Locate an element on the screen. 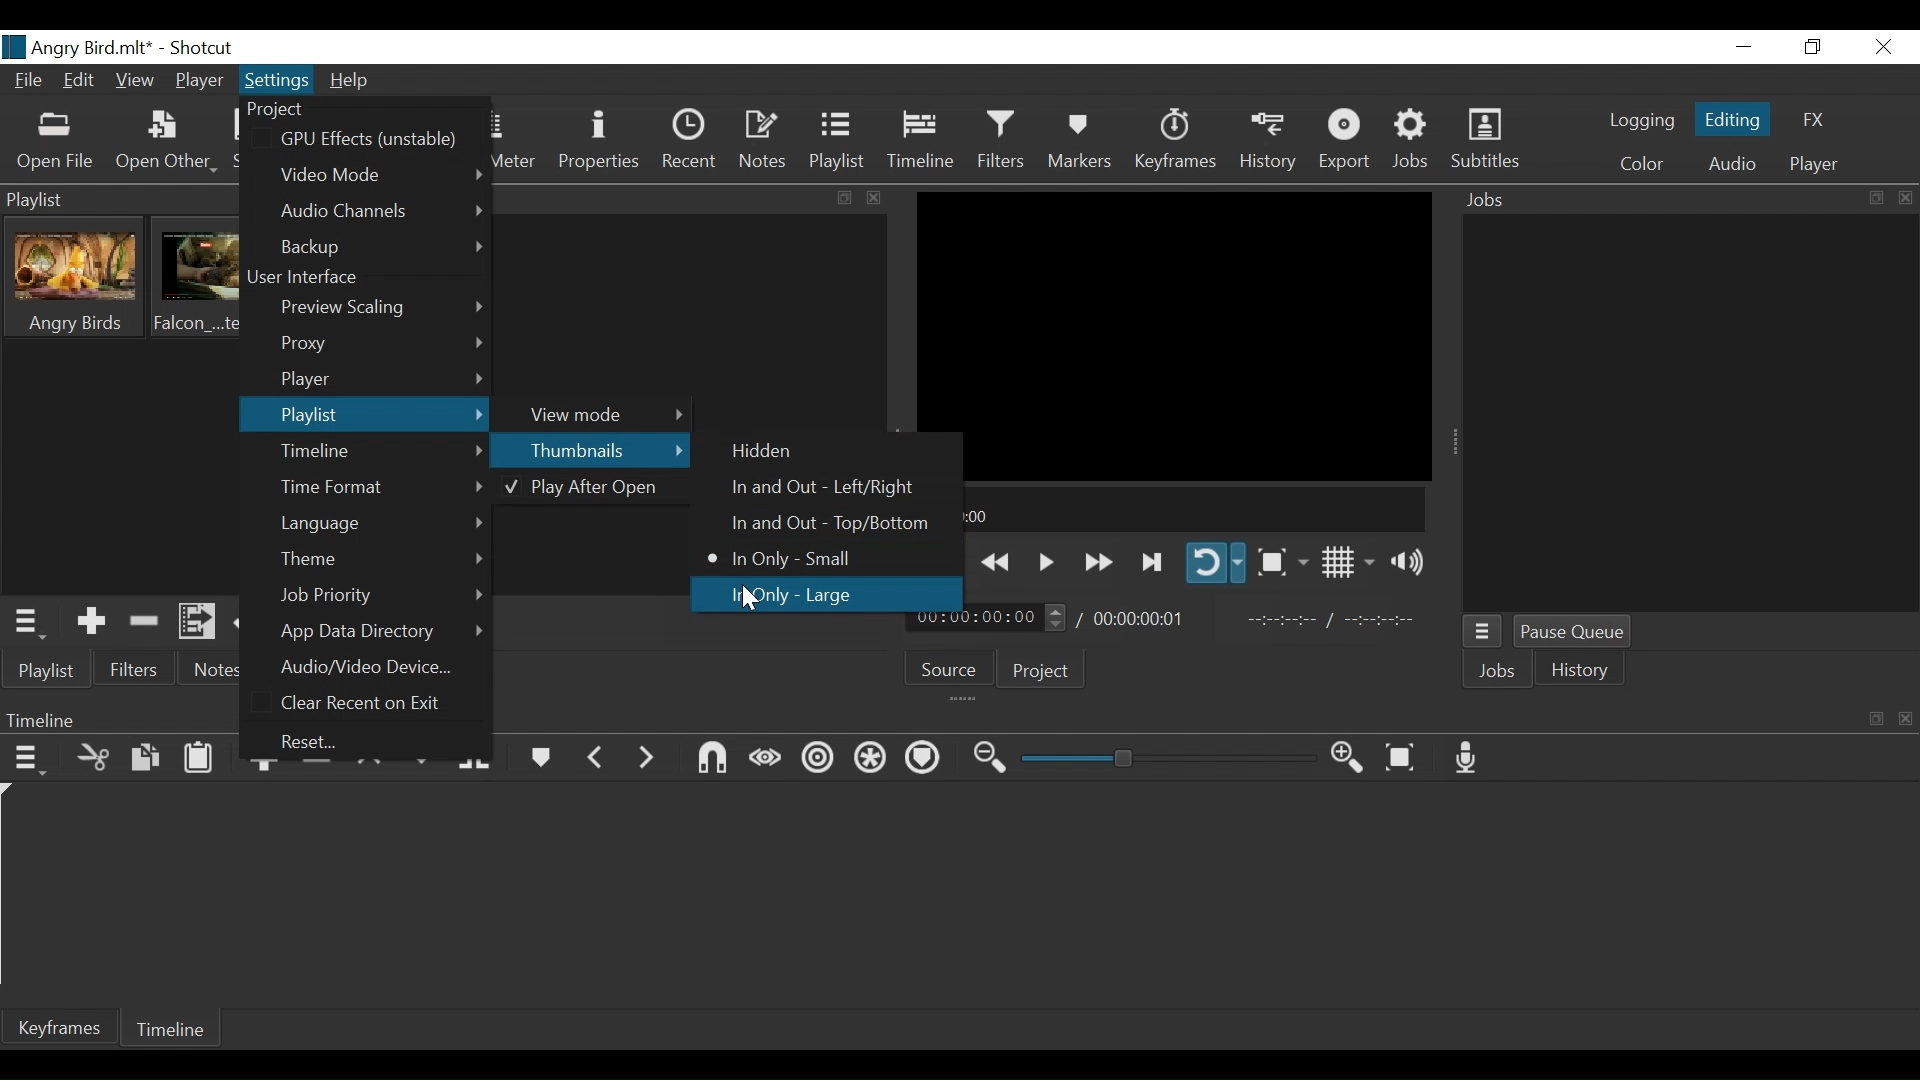 This screenshot has height=1080, width=1920. Help is located at coordinates (351, 83).